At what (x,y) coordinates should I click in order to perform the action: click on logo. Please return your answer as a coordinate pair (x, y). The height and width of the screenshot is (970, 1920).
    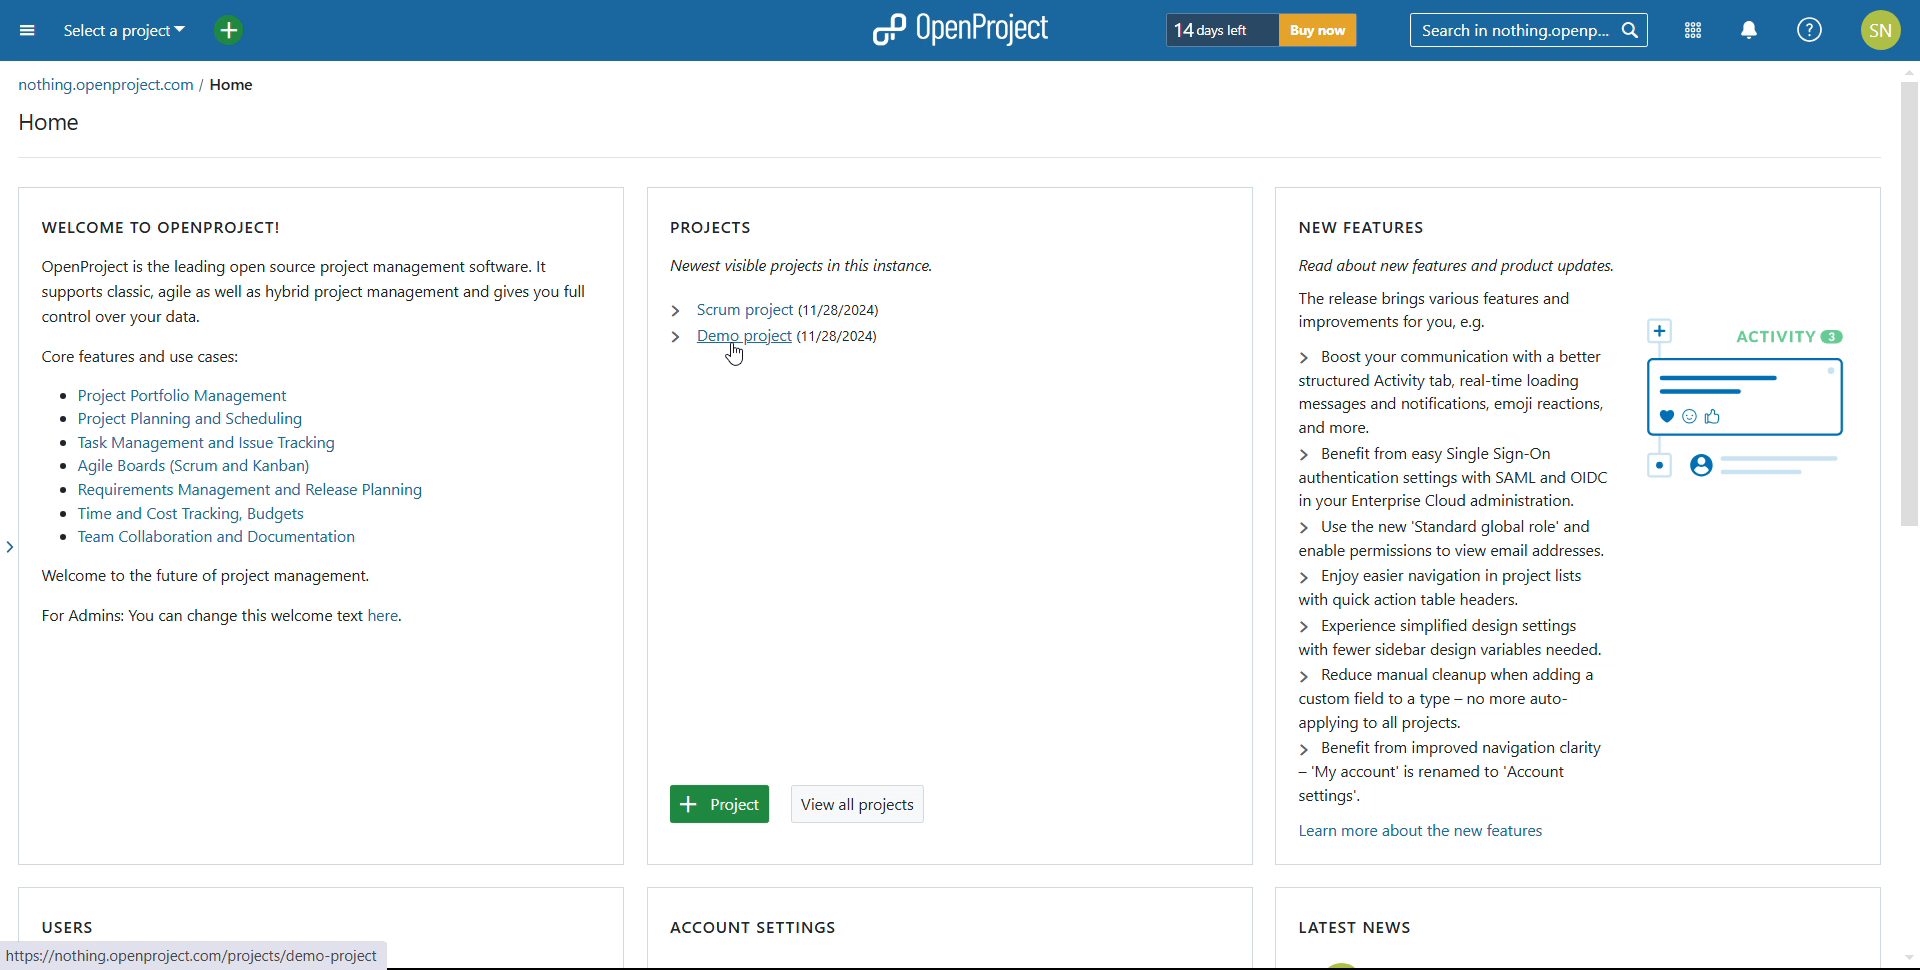
    Looking at the image, I should click on (963, 28).